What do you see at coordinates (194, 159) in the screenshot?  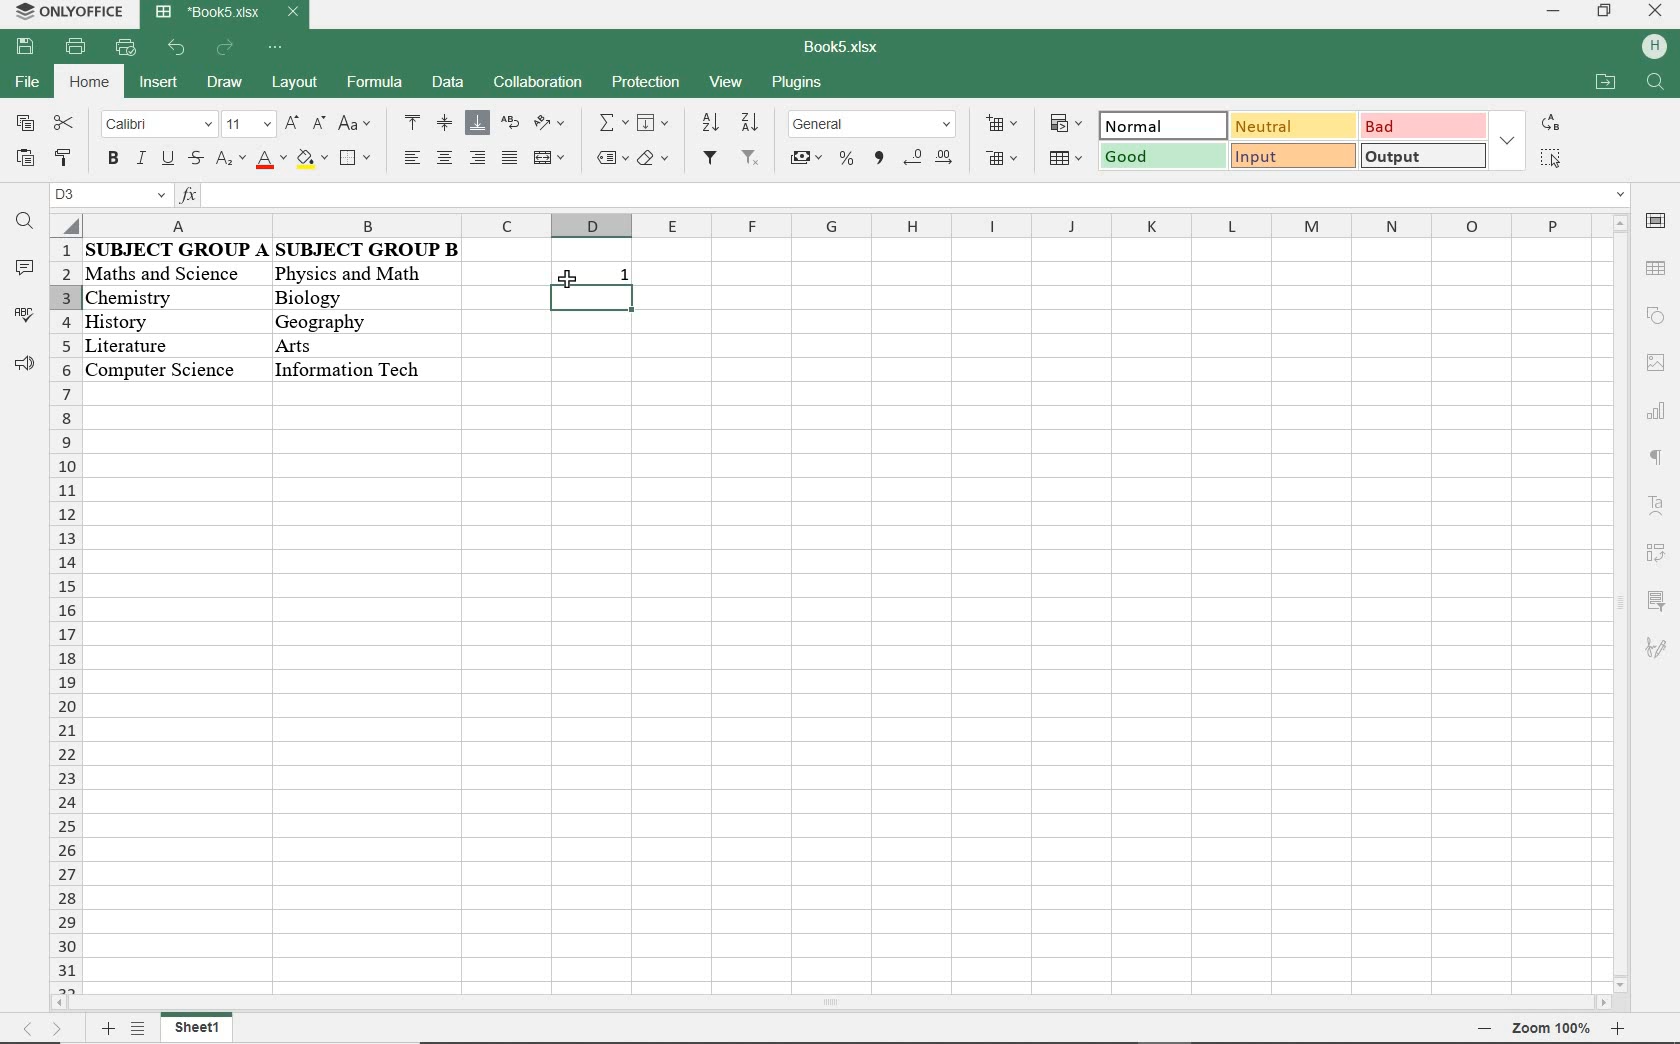 I see `strikethrough` at bounding box center [194, 159].